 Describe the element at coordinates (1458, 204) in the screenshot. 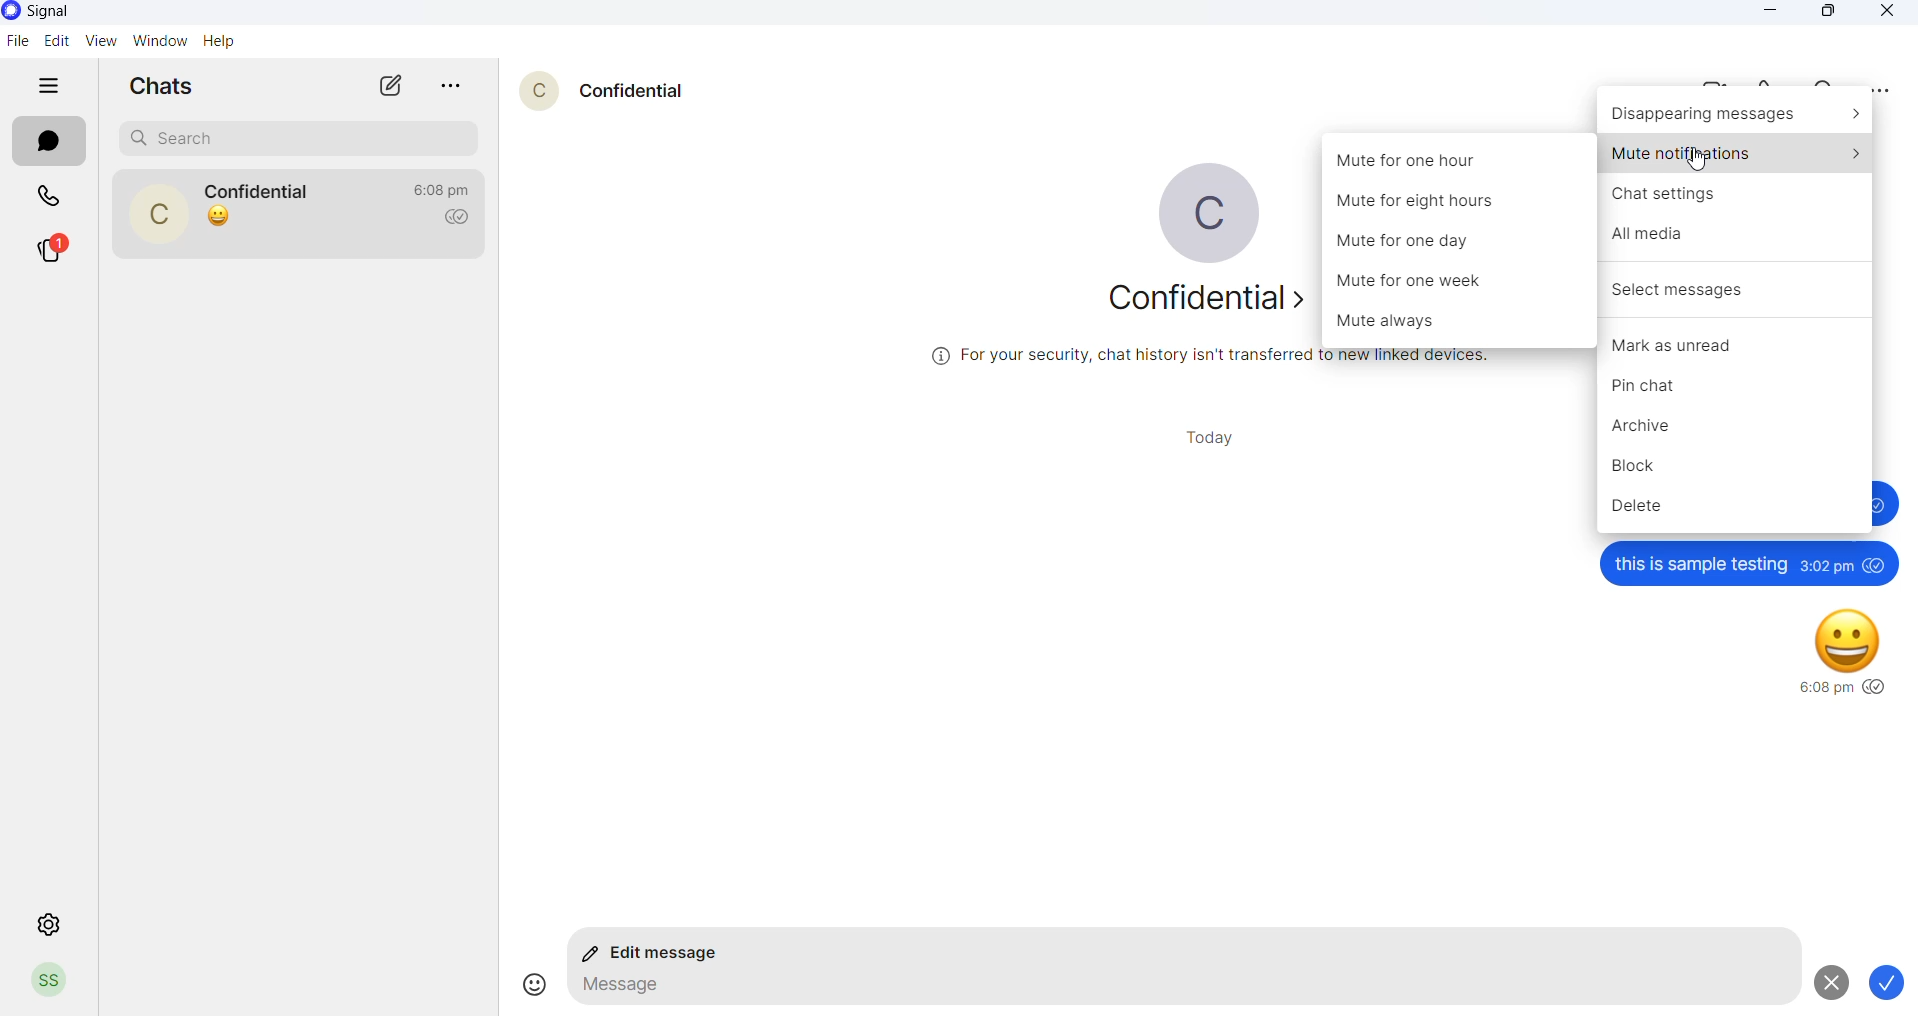

I see `mute for eight hours` at that location.